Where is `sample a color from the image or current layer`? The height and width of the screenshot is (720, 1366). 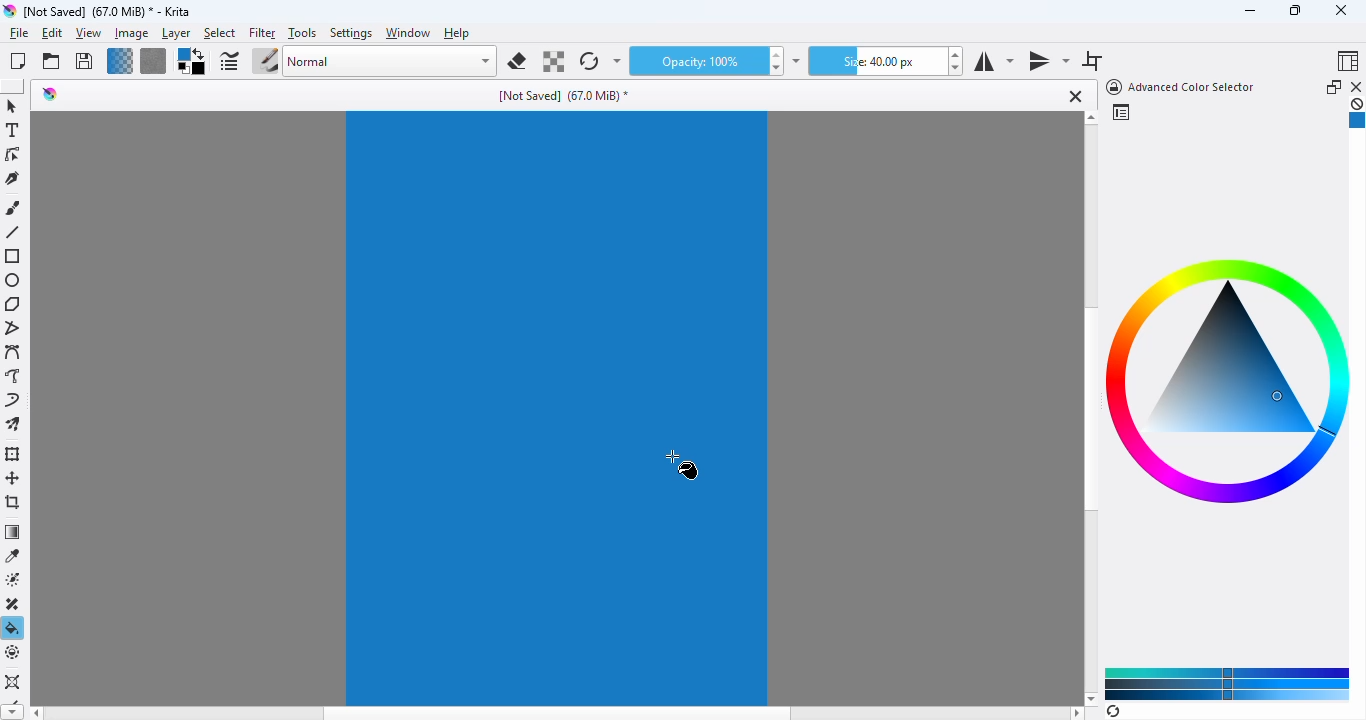
sample a color from the image or current layer is located at coordinates (14, 556).